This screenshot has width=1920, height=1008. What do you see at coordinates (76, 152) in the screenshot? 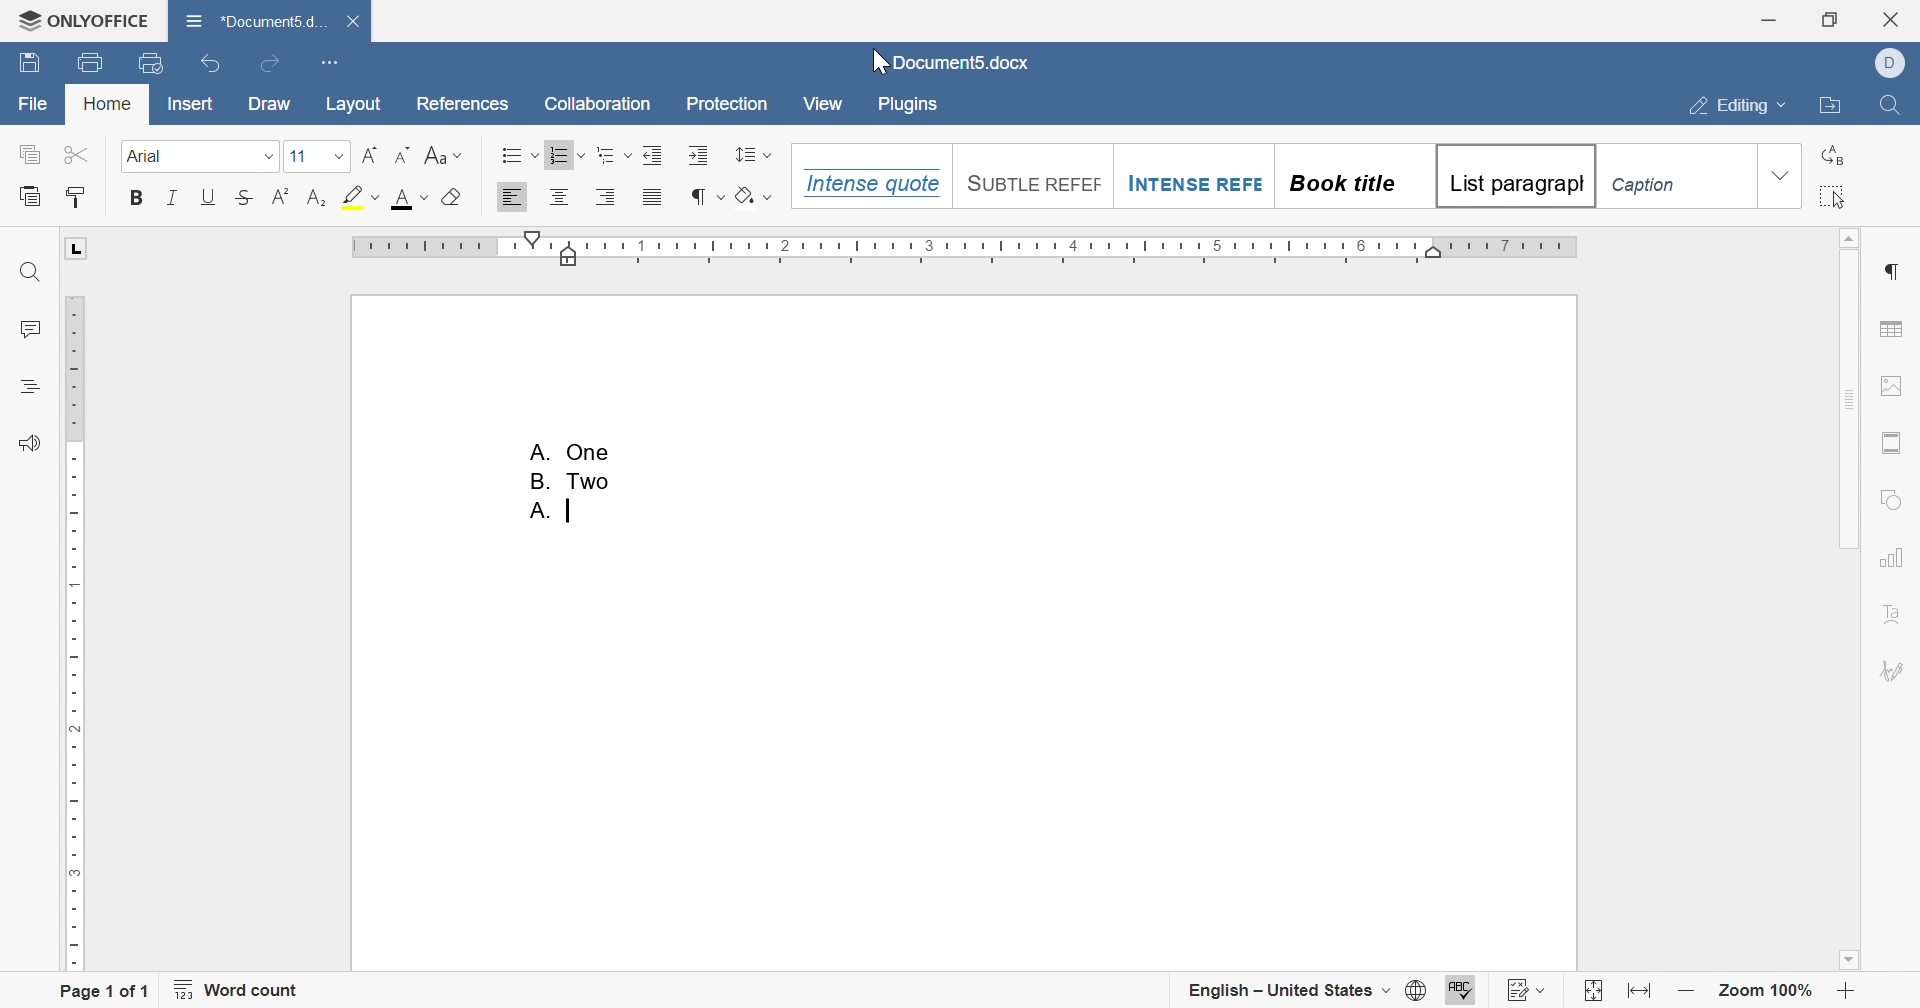
I see `cut` at bounding box center [76, 152].